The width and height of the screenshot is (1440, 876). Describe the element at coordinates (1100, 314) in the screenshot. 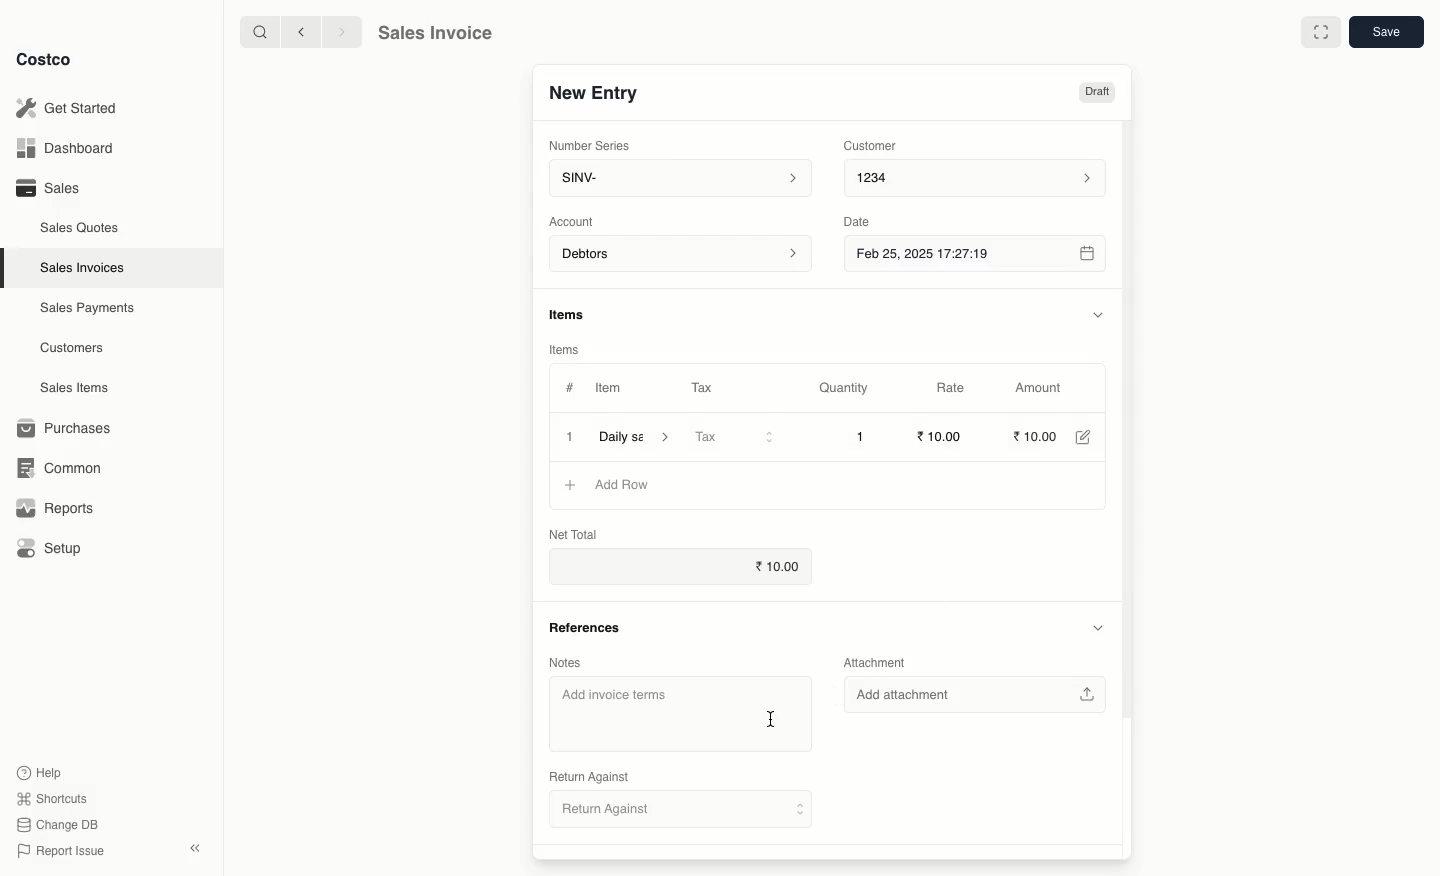

I see `Hide` at that location.